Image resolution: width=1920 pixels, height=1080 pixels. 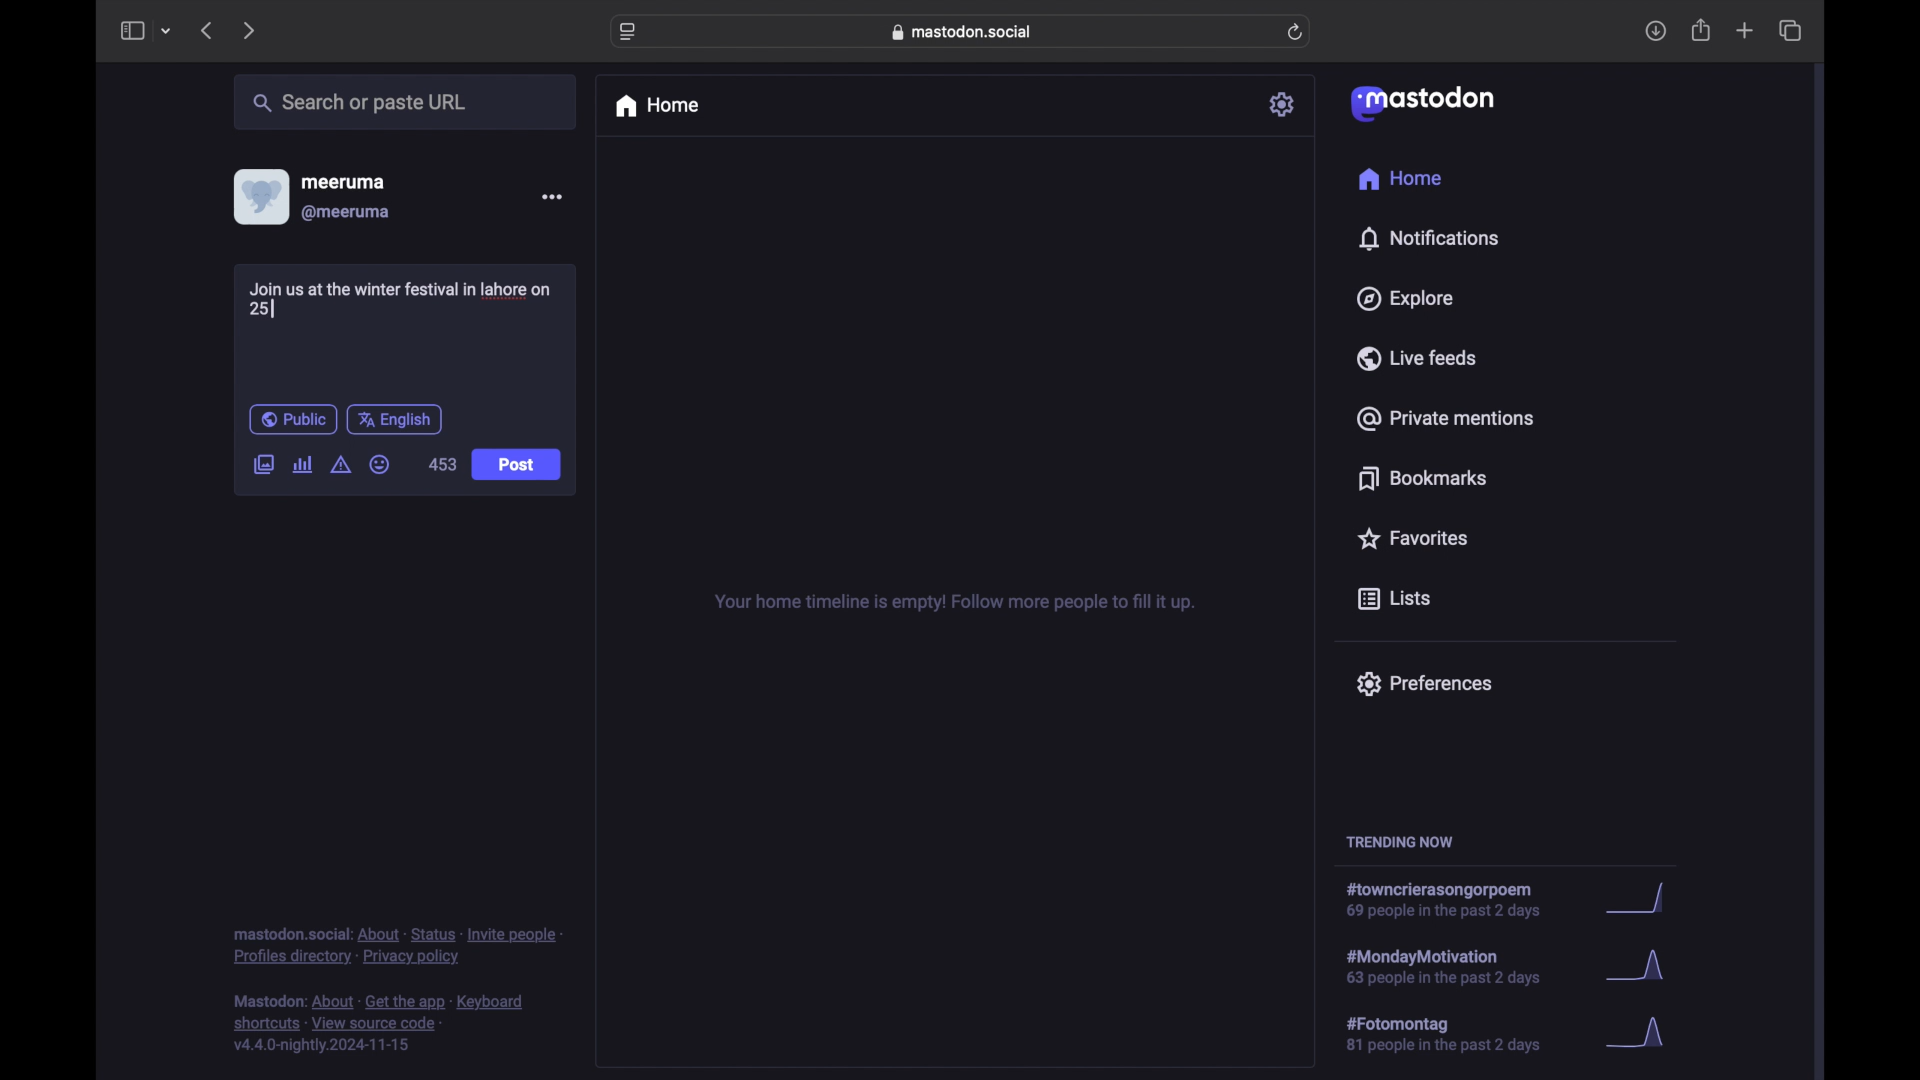 What do you see at coordinates (1790, 31) in the screenshot?
I see `show tab overview` at bounding box center [1790, 31].